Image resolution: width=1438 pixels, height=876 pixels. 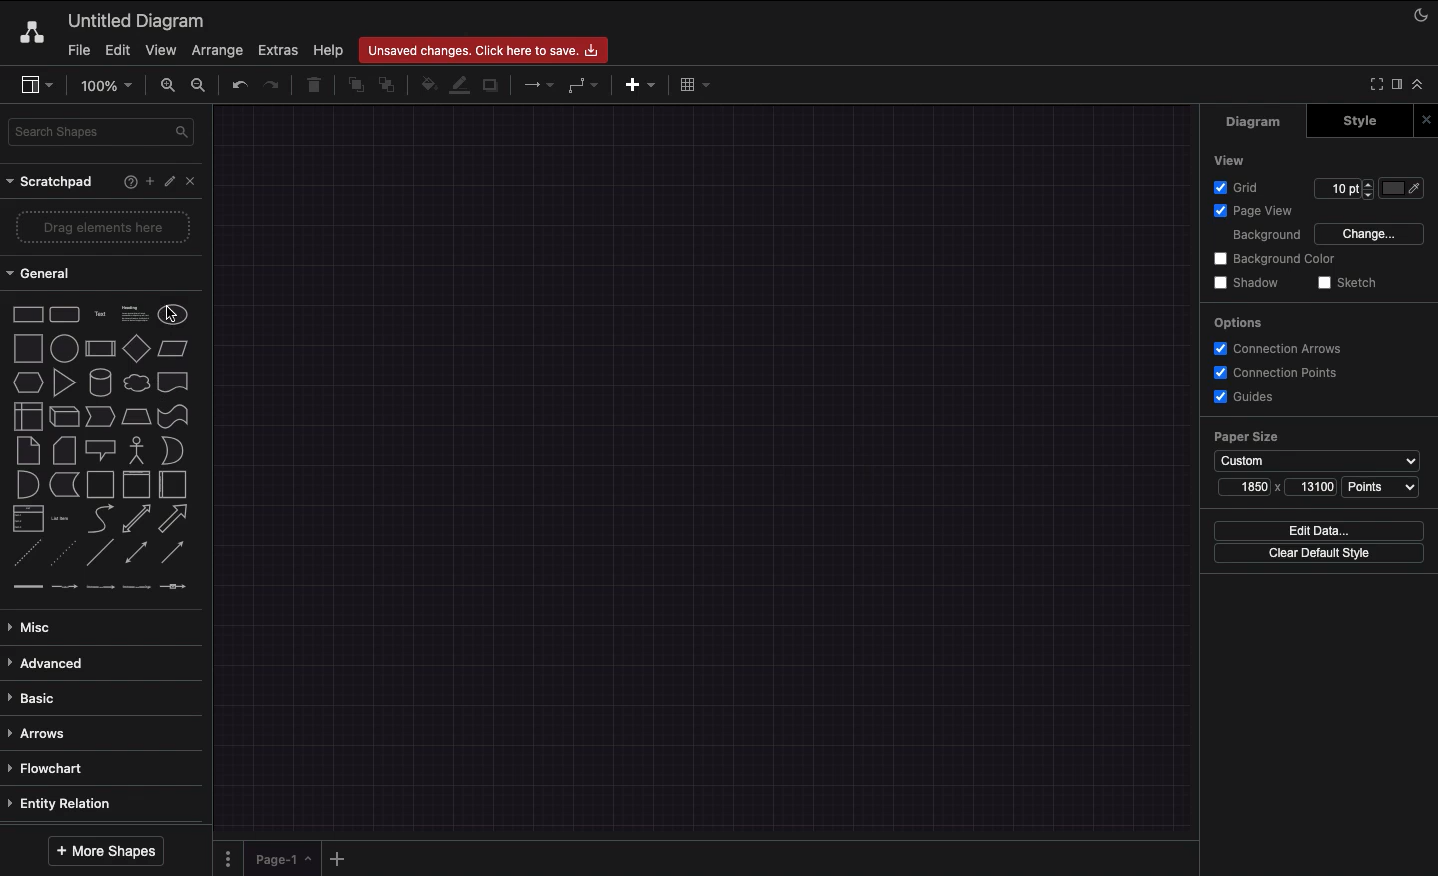 I want to click on Background color, so click(x=1277, y=259).